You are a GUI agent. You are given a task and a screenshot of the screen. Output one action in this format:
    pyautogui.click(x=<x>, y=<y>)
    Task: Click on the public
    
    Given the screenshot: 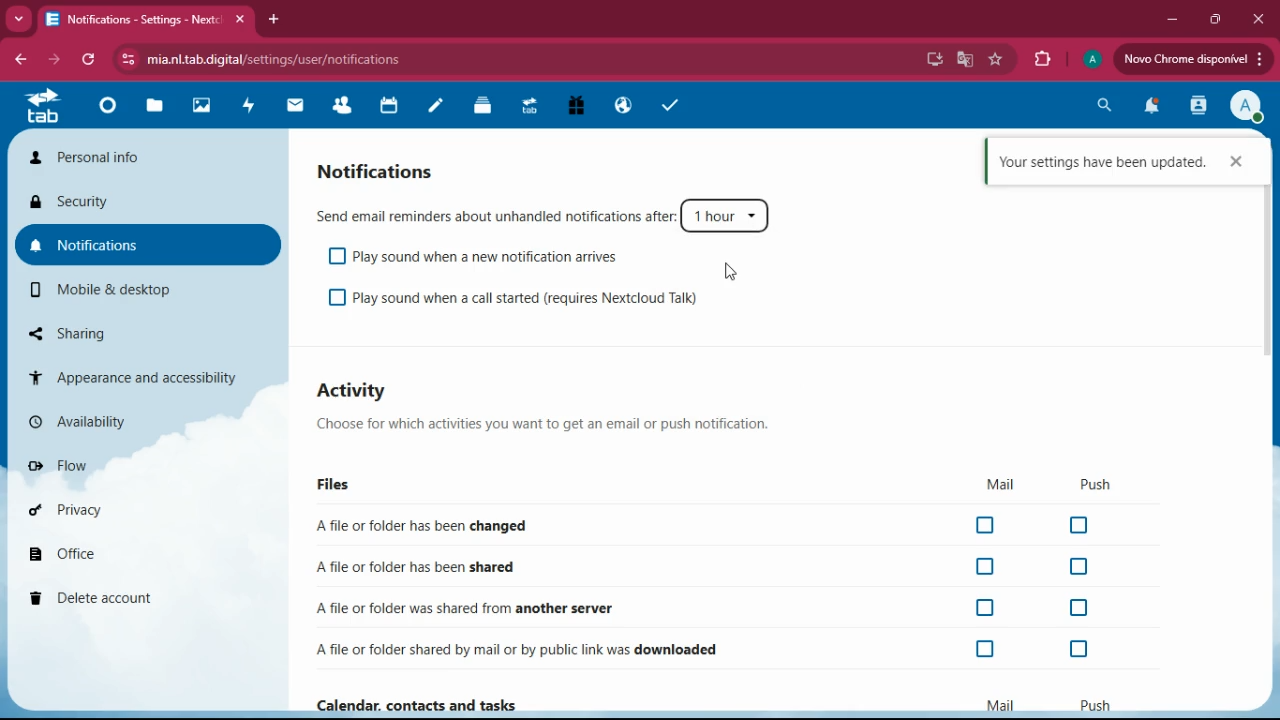 What is the action you would take?
    pyautogui.click(x=624, y=106)
    